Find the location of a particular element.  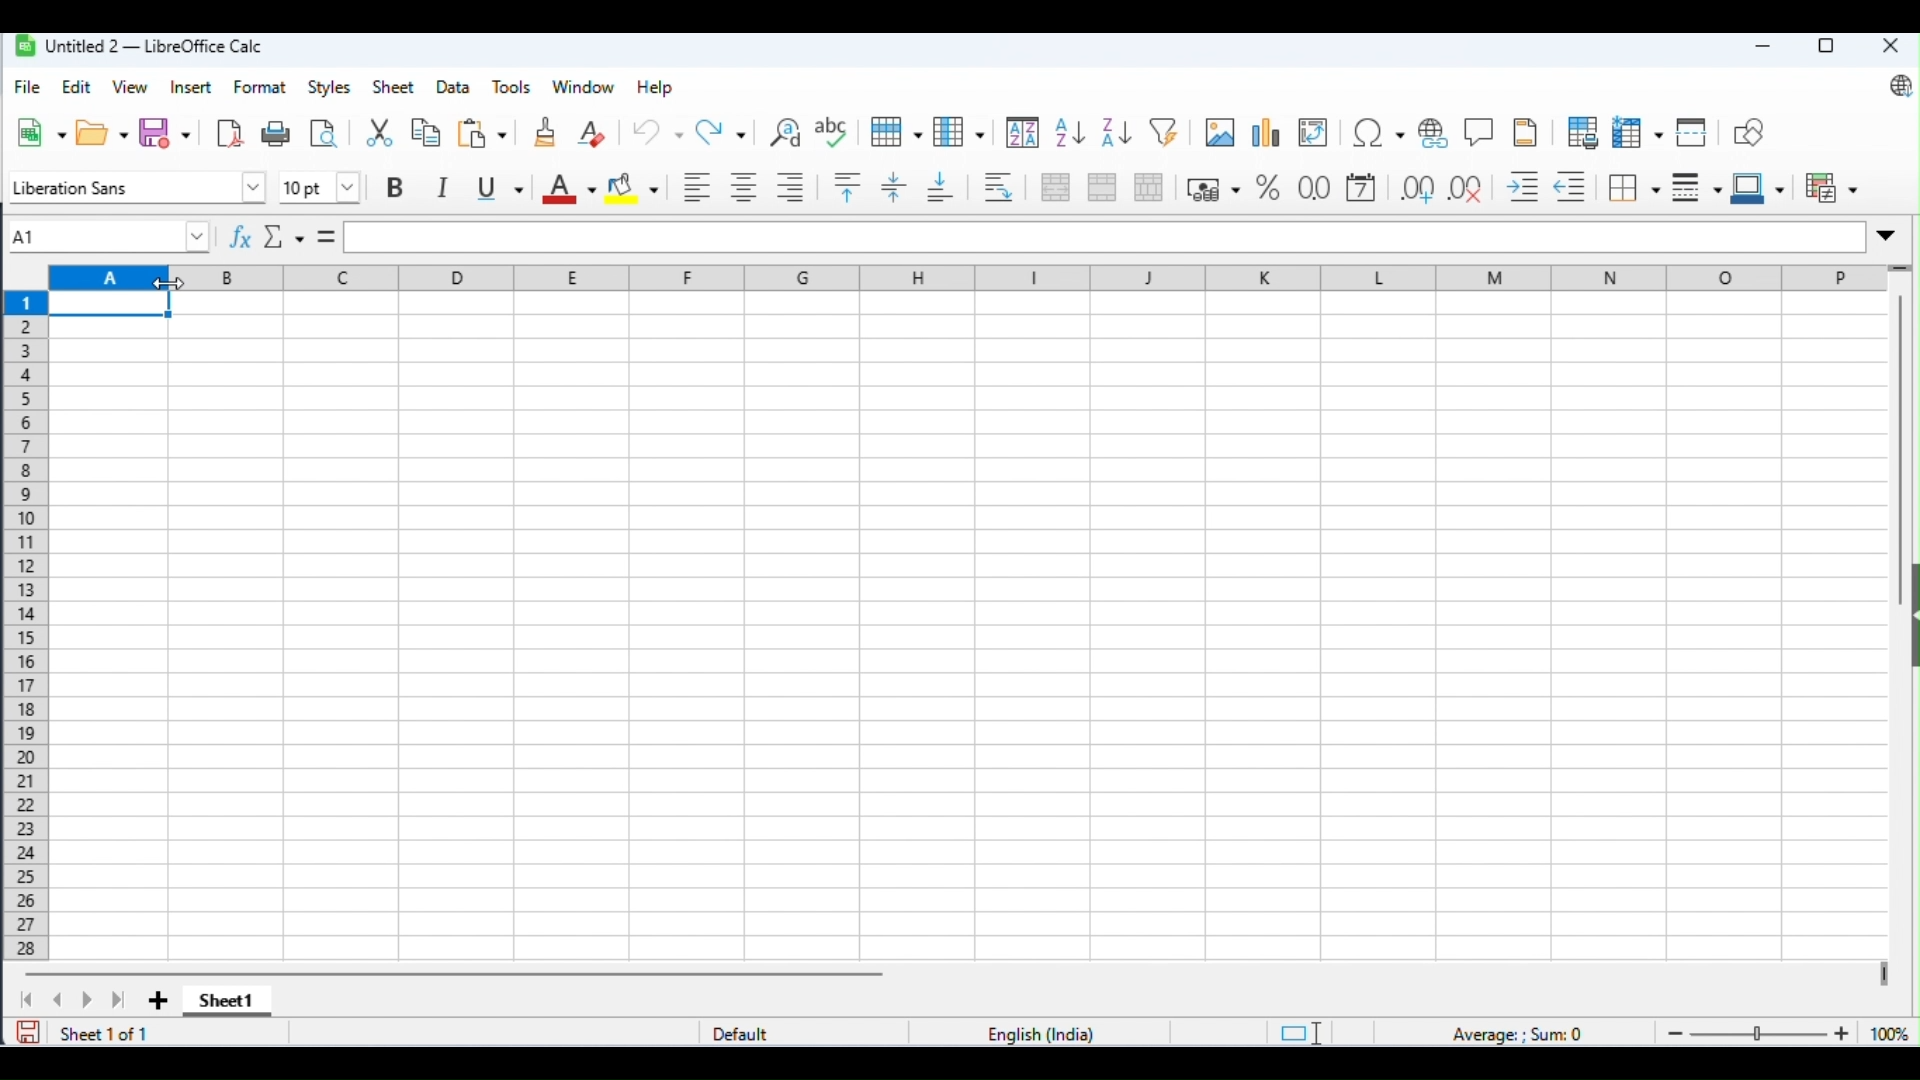

styles is located at coordinates (329, 89).